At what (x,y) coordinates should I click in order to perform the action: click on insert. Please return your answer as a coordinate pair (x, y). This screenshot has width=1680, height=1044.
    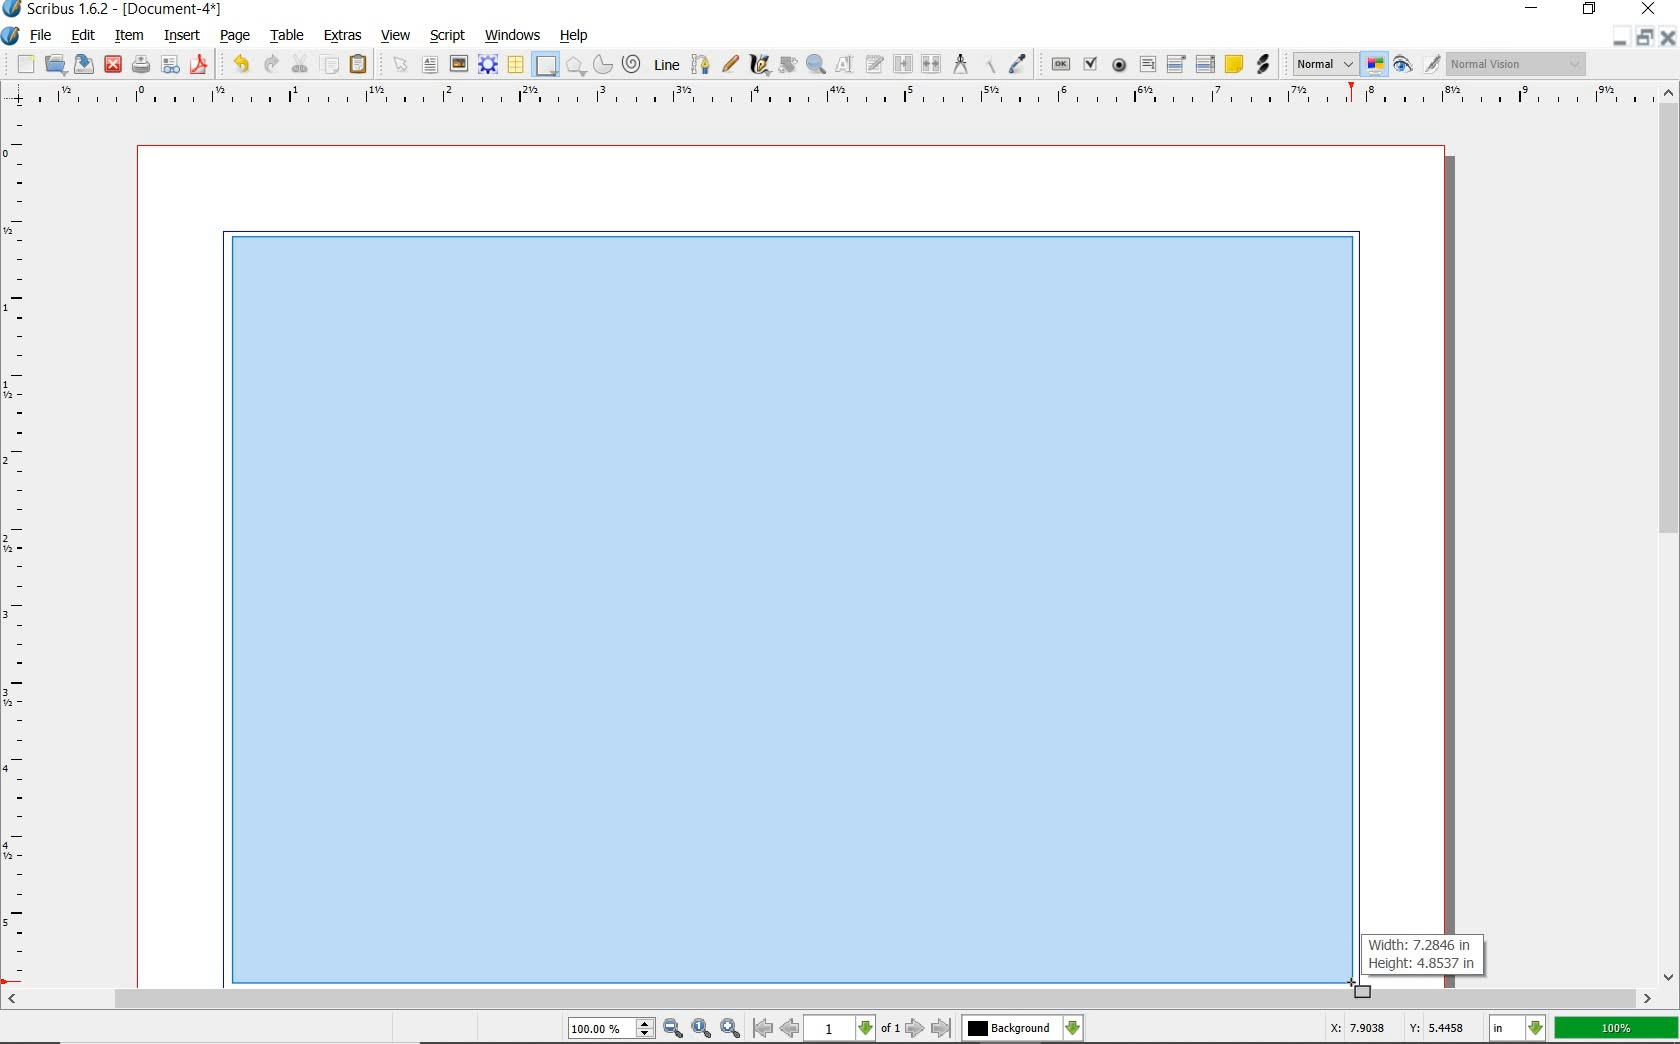
    Looking at the image, I should click on (182, 35).